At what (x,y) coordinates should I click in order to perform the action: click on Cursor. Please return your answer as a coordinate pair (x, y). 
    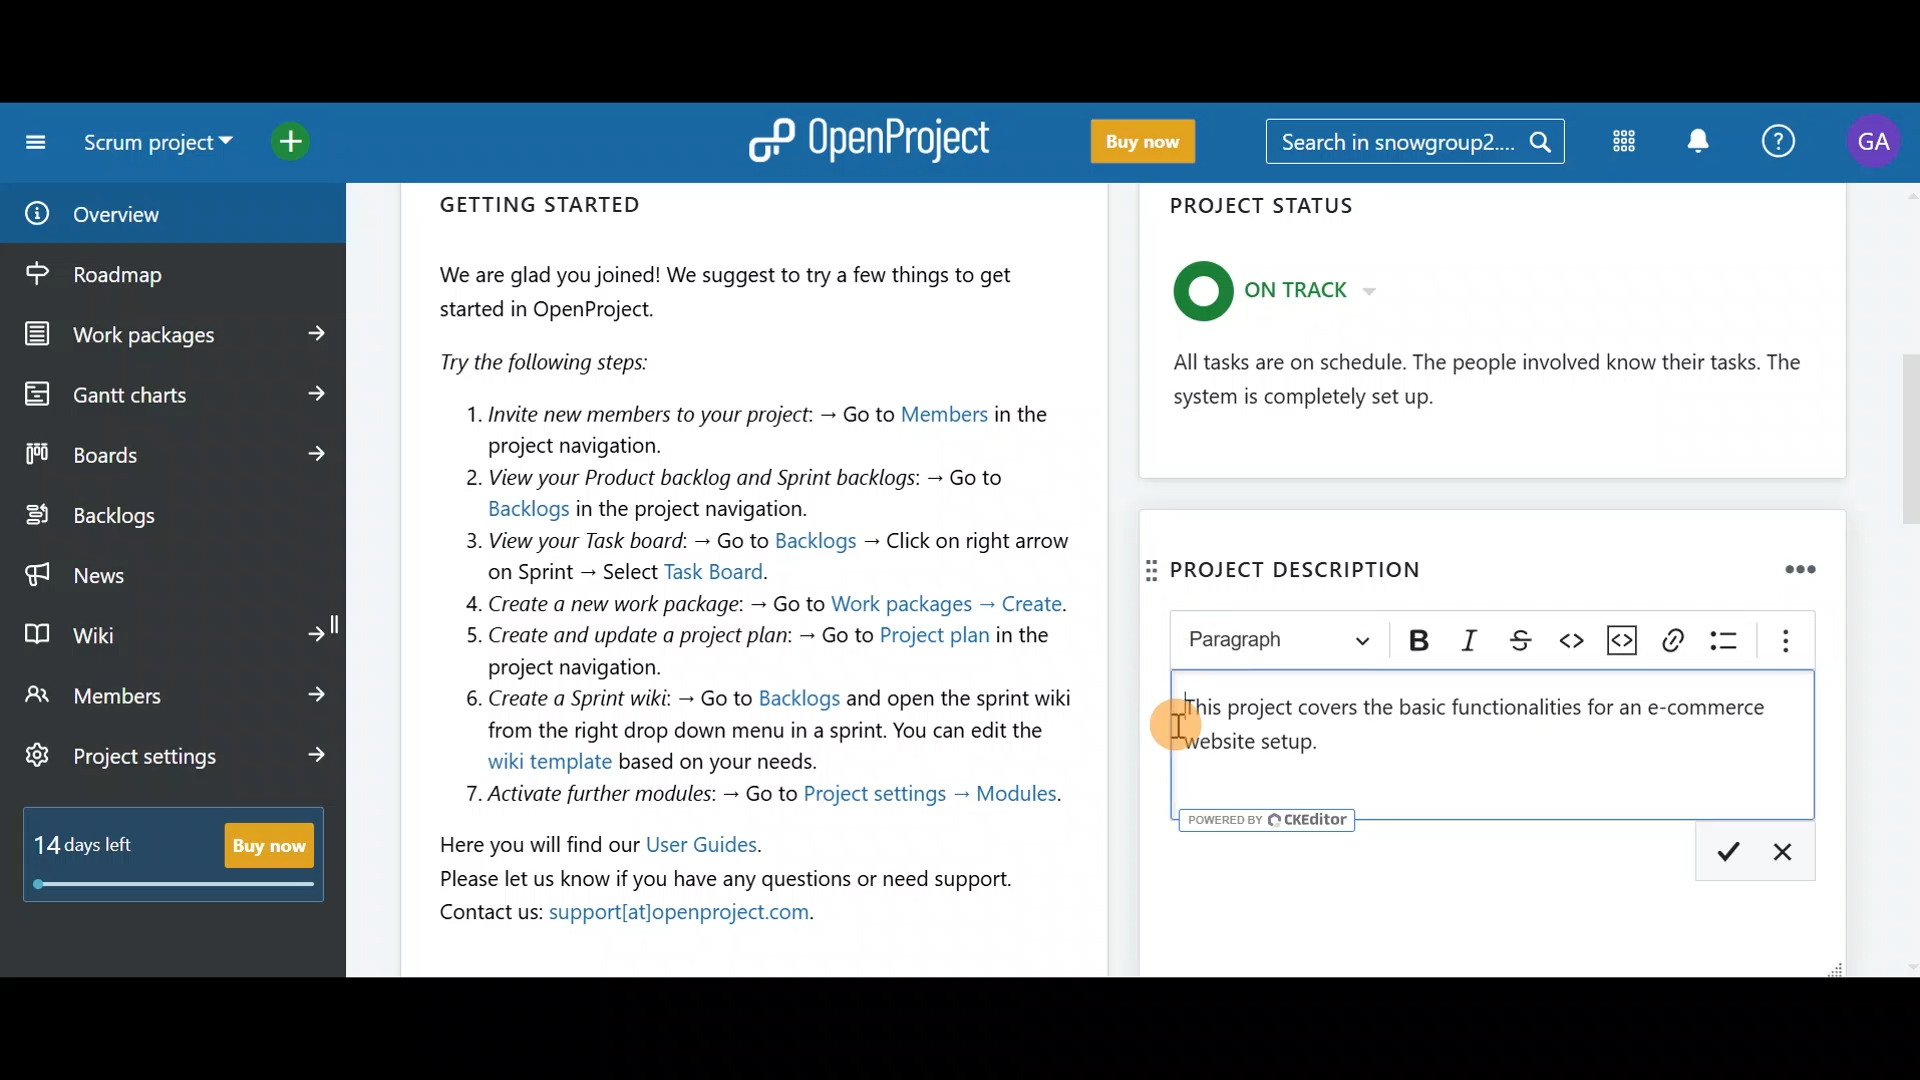
    Looking at the image, I should click on (1175, 725).